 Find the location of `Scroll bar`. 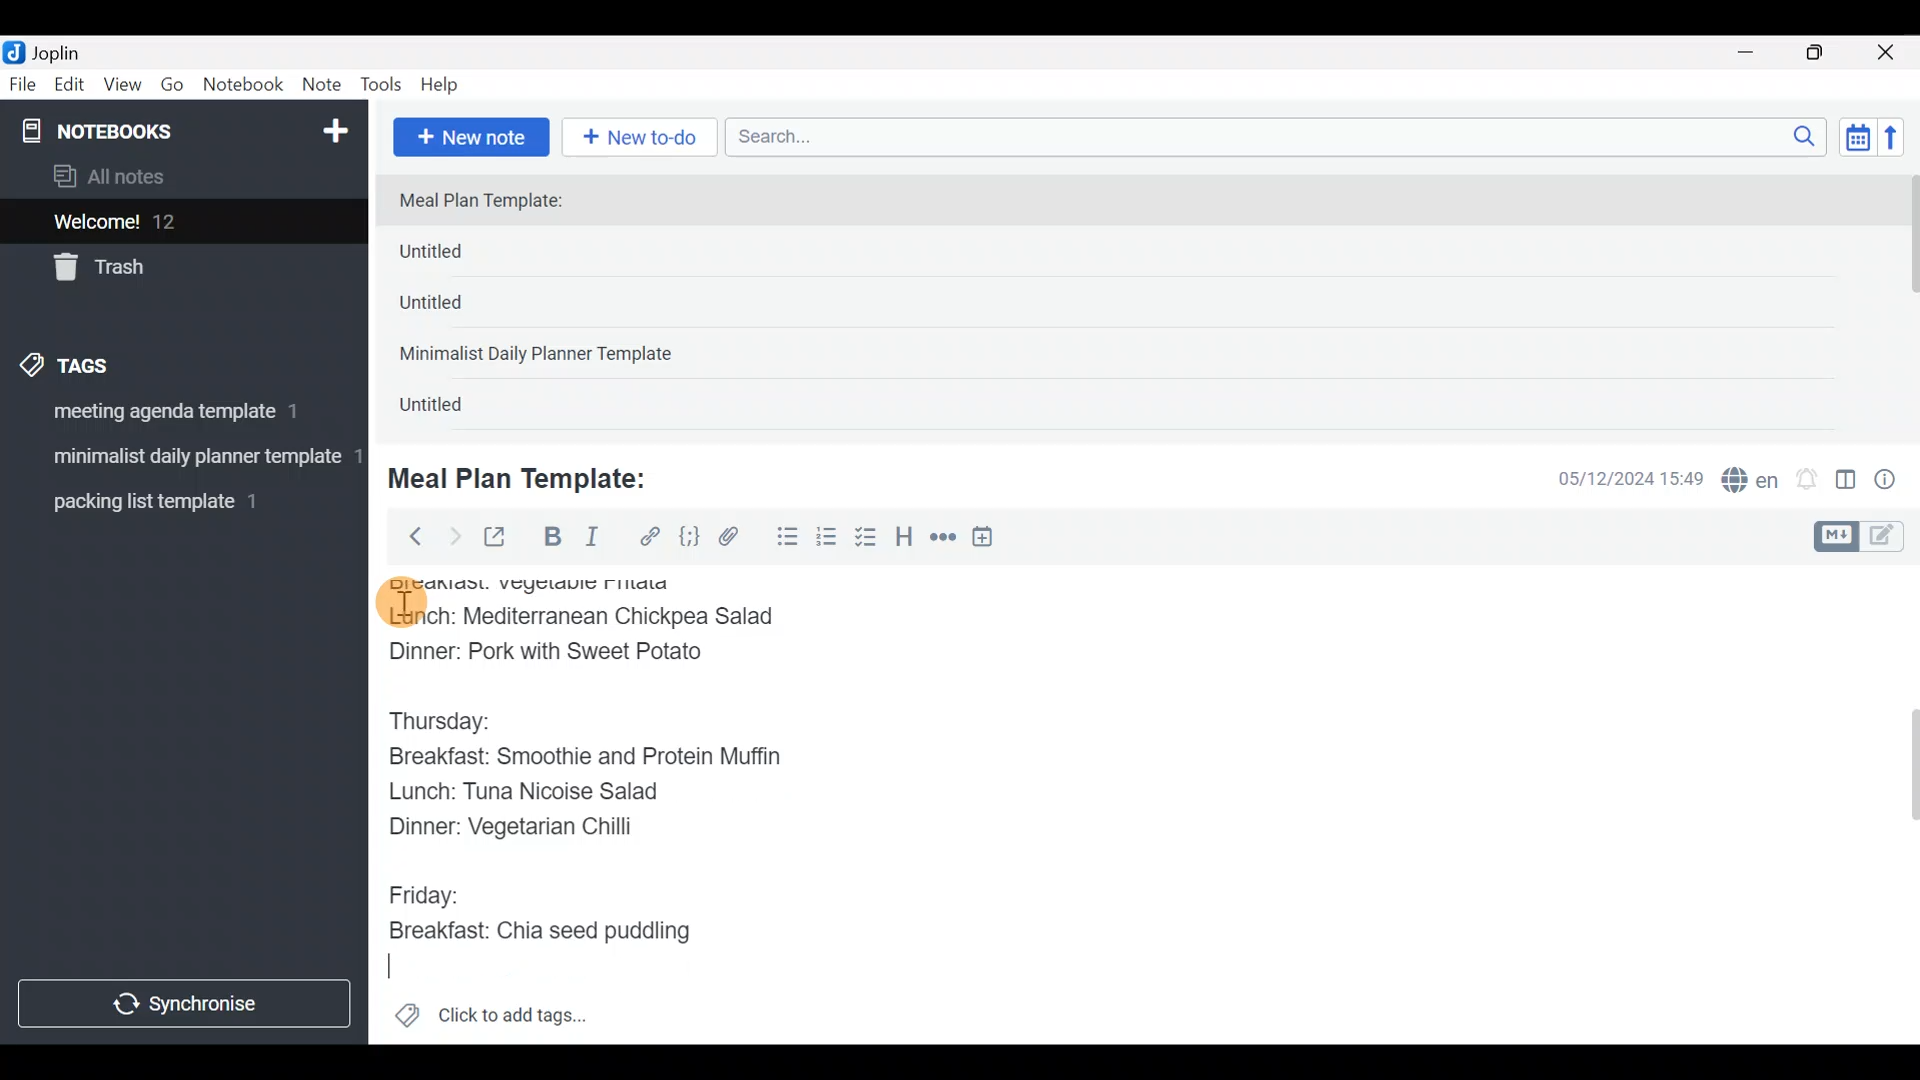

Scroll bar is located at coordinates (1899, 804).